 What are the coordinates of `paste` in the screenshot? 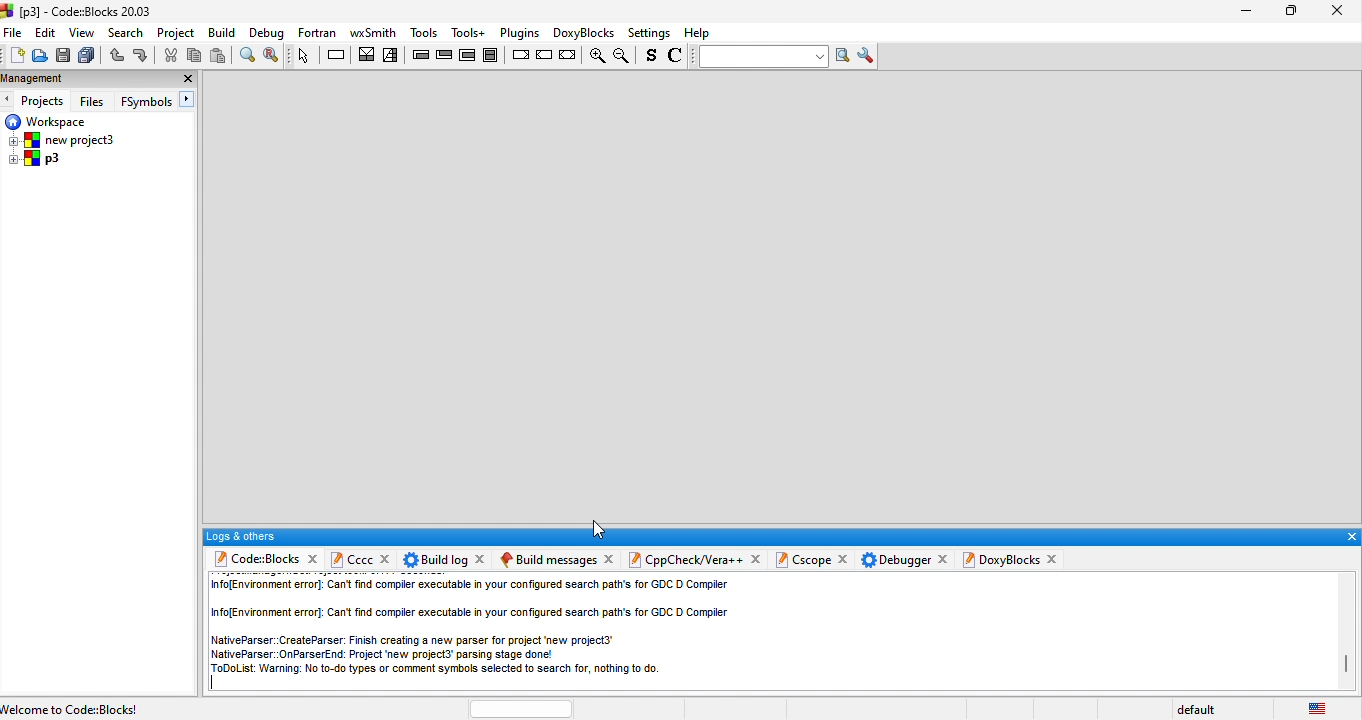 It's located at (220, 55).